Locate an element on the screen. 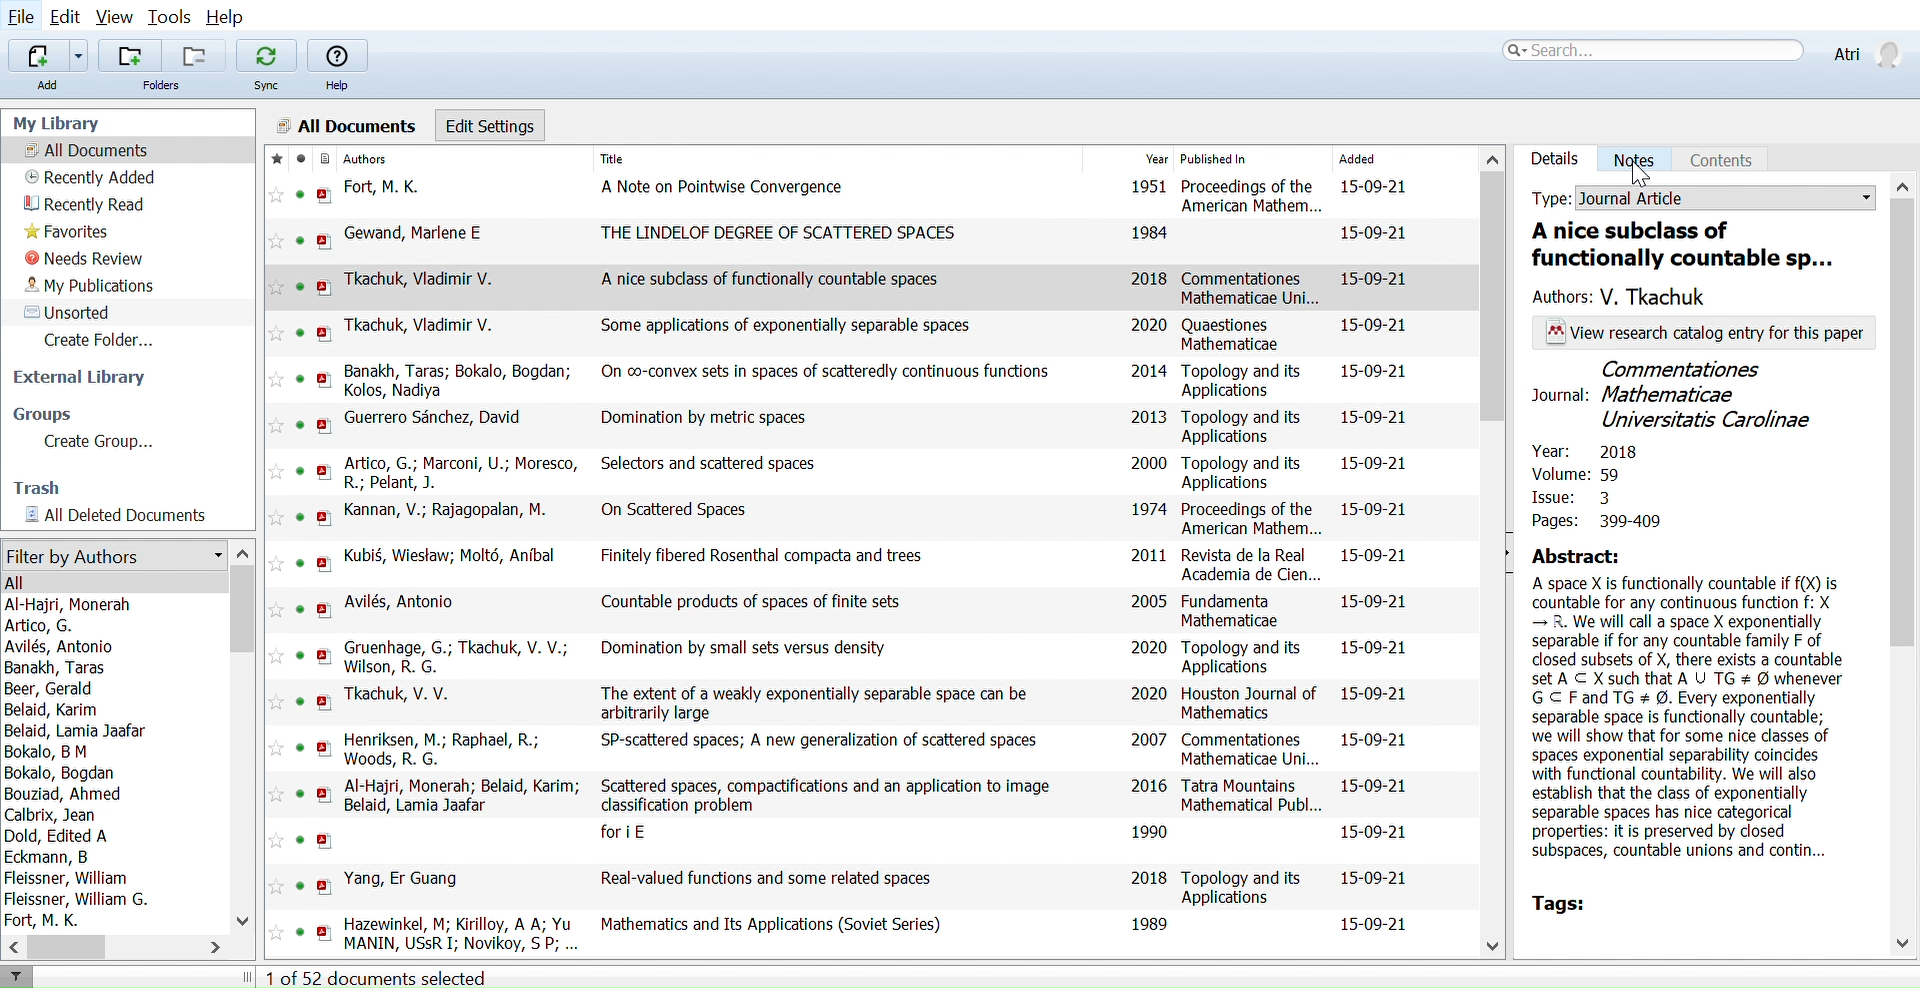 Image resolution: width=1920 pixels, height=988 pixels. Type: is located at coordinates (1548, 198).